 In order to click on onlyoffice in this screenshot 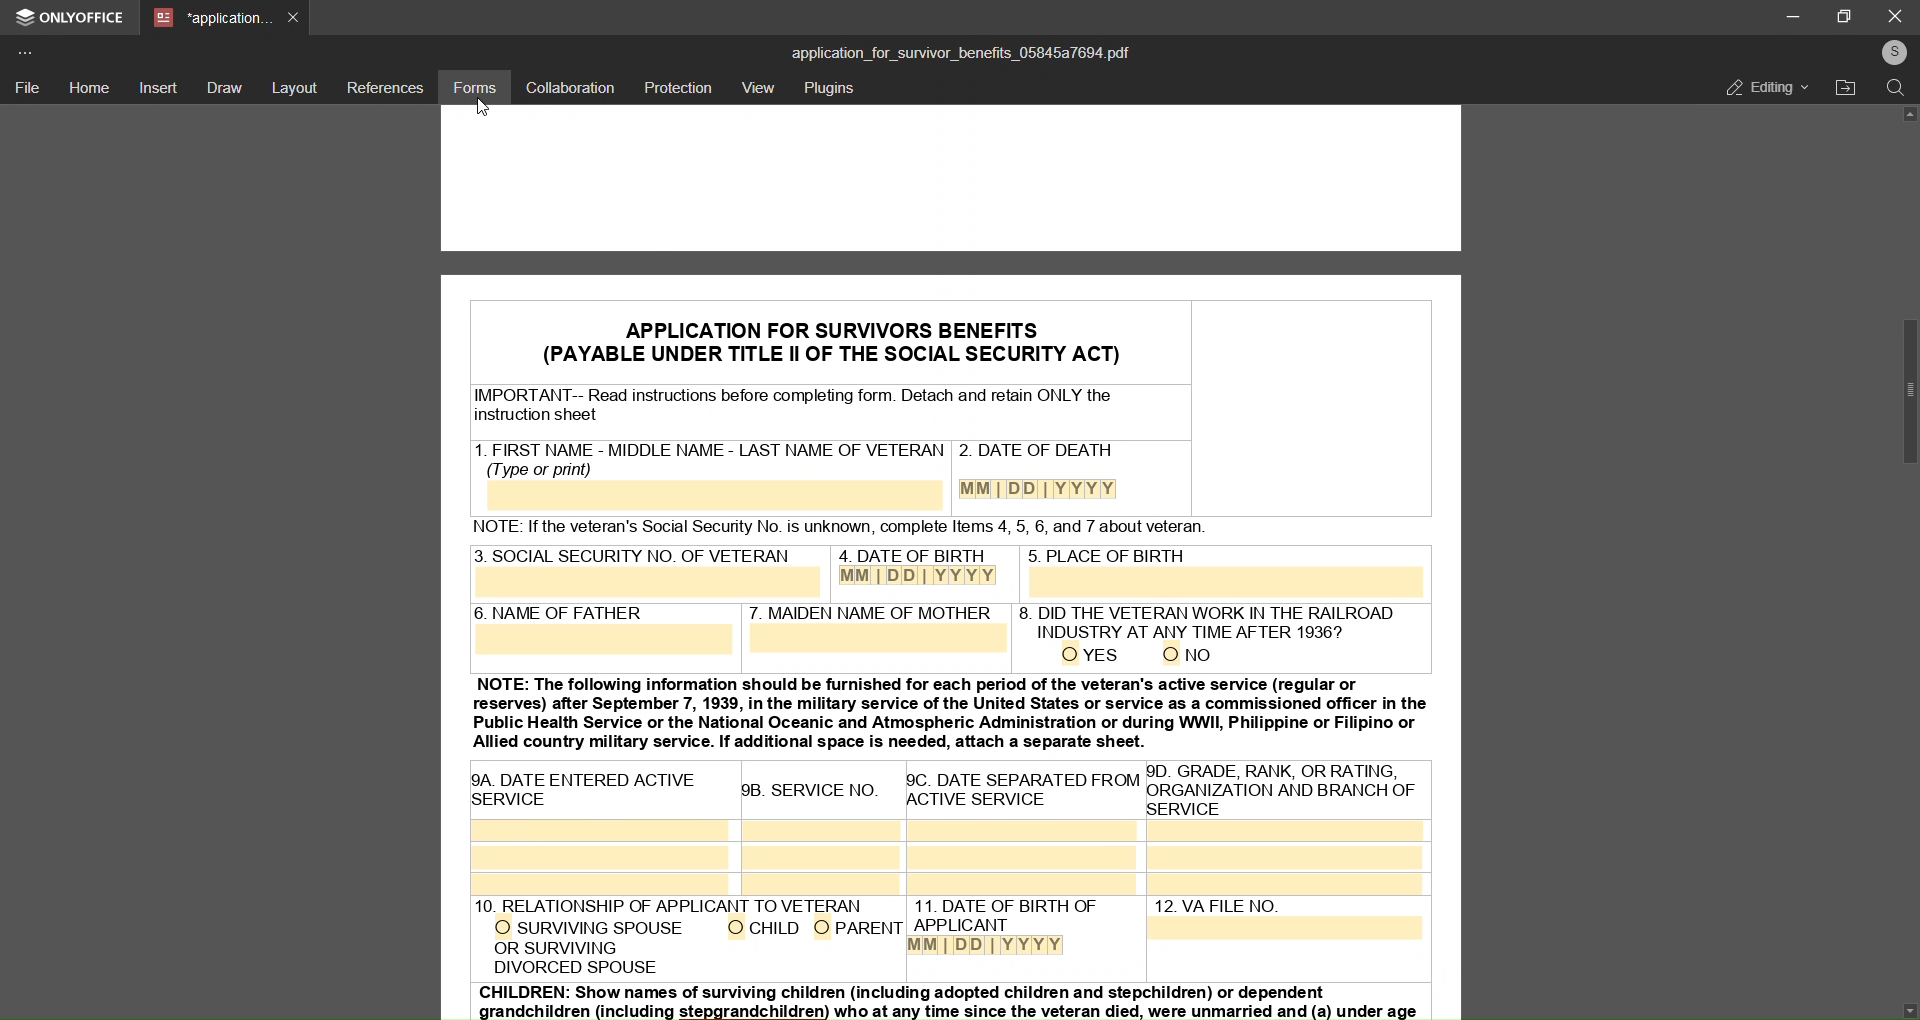, I will do `click(72, 20)`.